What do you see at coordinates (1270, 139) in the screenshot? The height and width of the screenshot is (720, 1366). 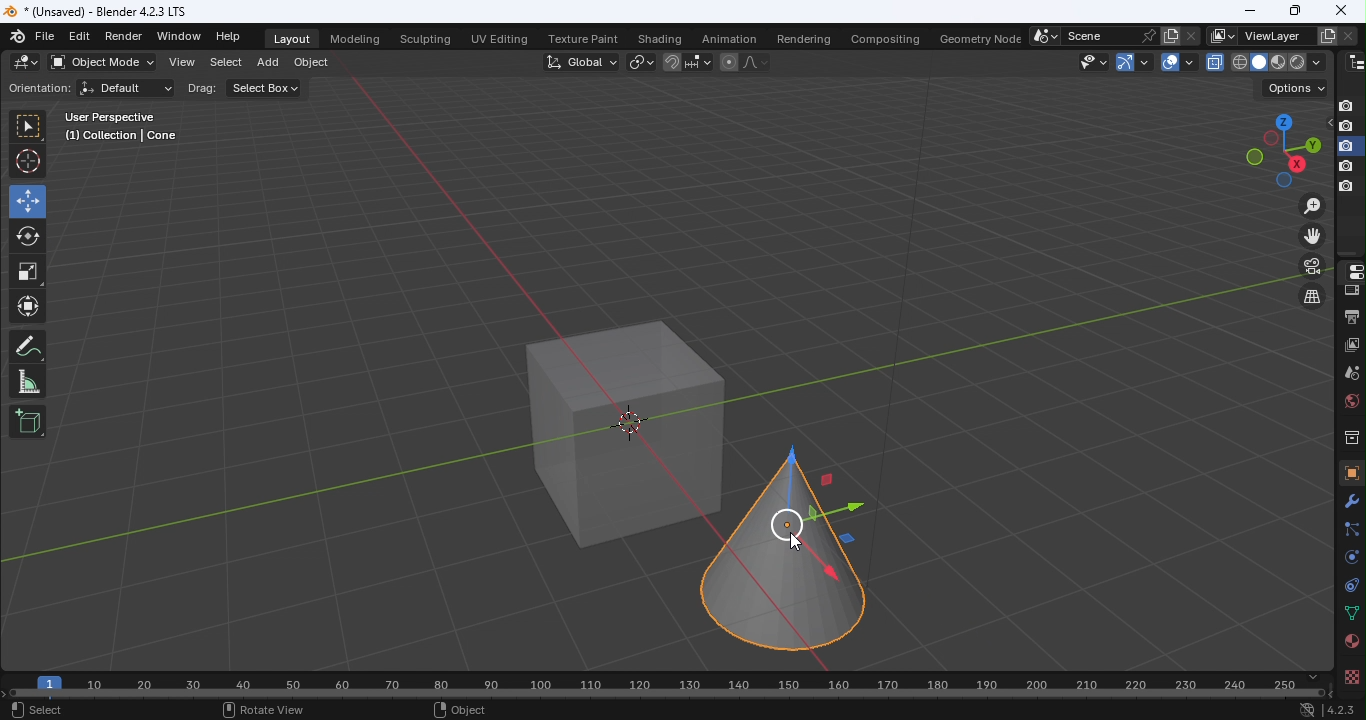 I see `Rotate the view` at bounding box center [1270, 139].